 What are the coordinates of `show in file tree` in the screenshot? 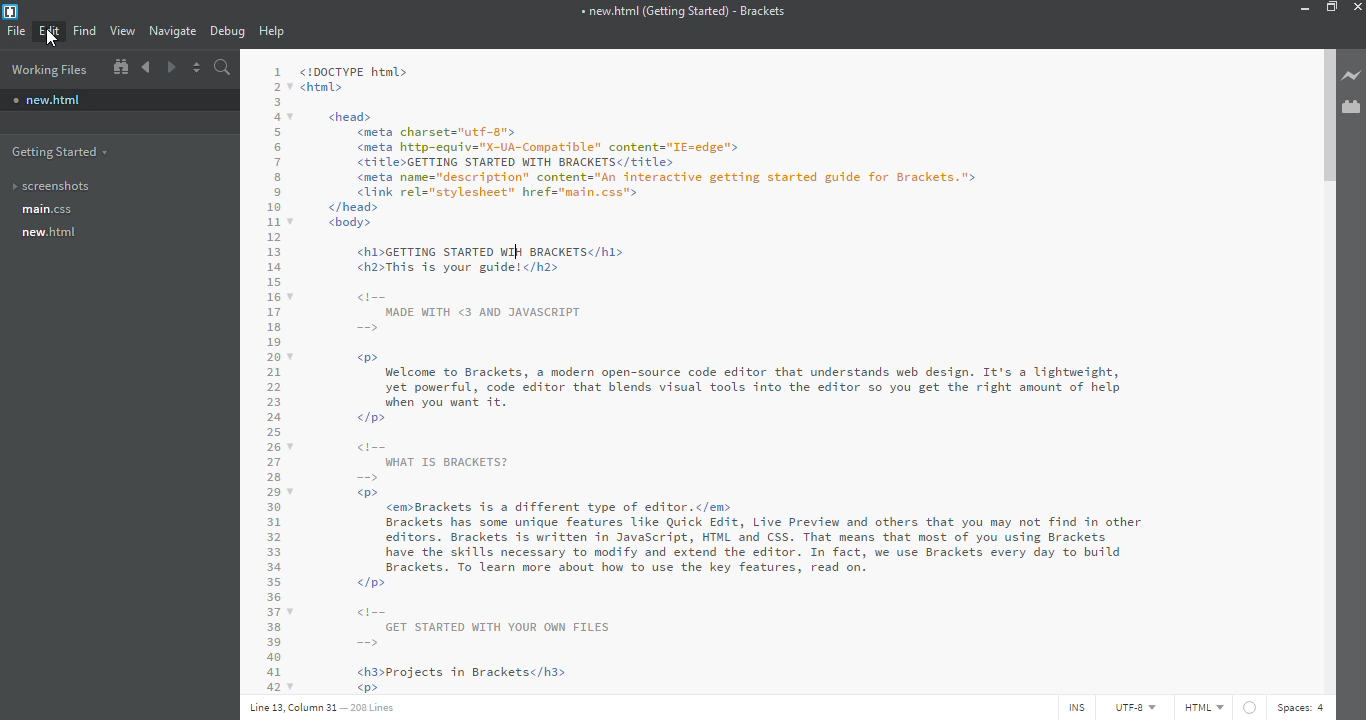 It's located at (121, 66).